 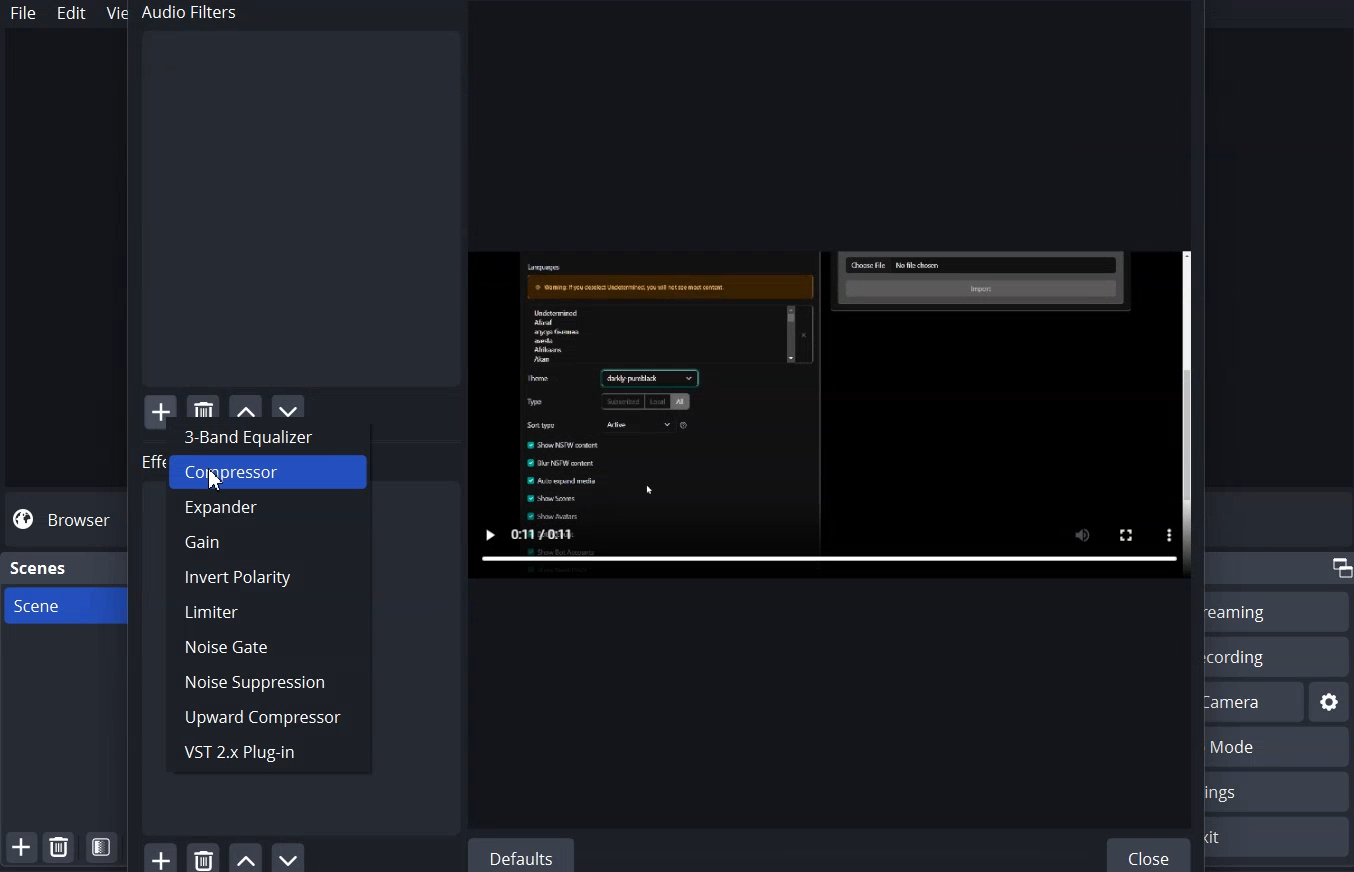 What do you see at coordinates (267, 754) in the screenshot?
I see `VST 2.x Plug-in` at bounding box center [267, 754].